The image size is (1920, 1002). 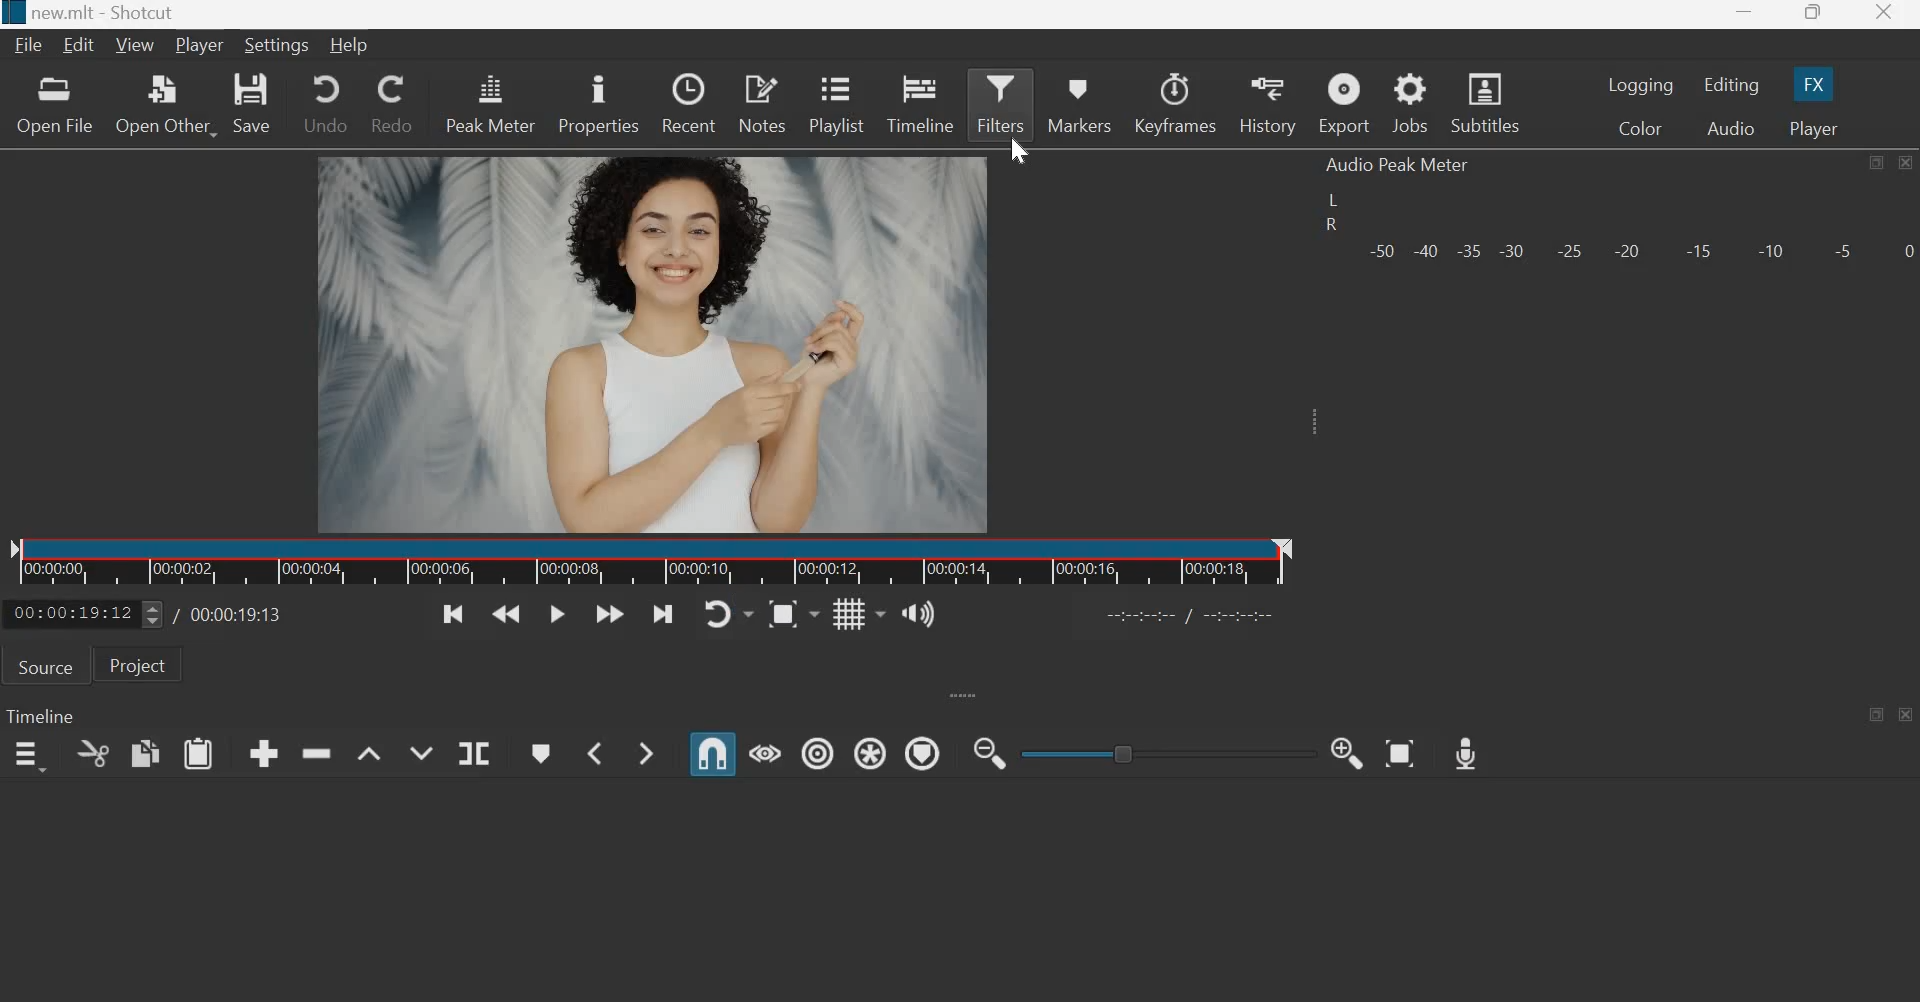 I want to click on Source, so click(x=47, y=667).